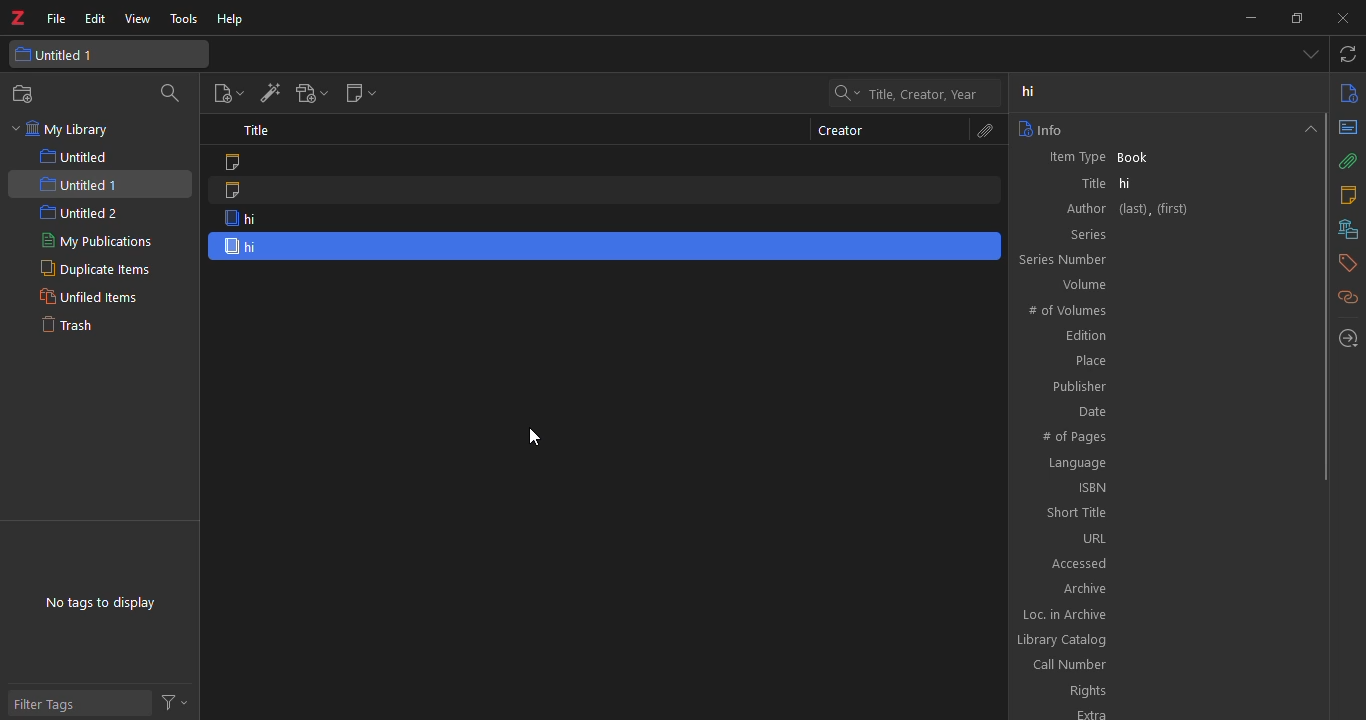 This screenshot has width=1366, height=720. I want to click on hi, so click(1133, 180).